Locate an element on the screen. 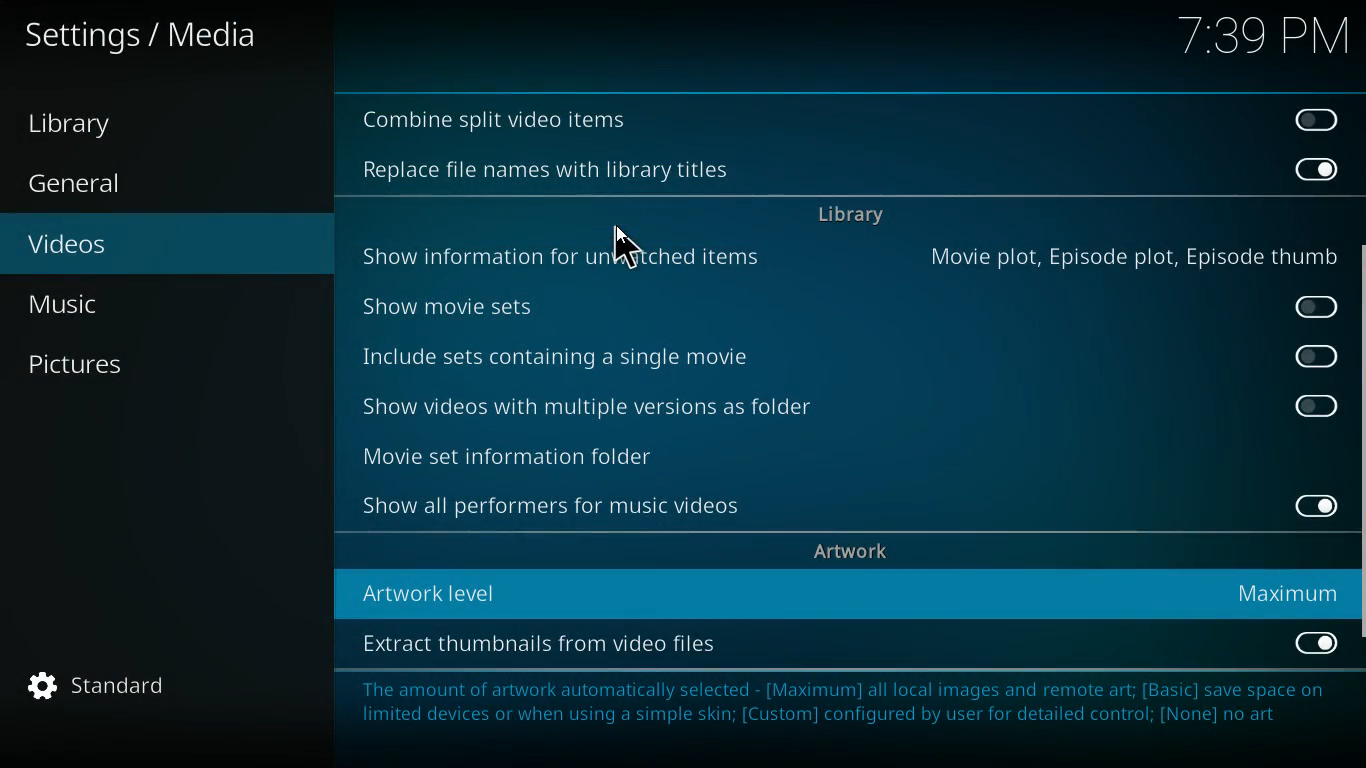 This screenshot has height=768, width=1366. show movie sets is located at coordinates (502, 303).